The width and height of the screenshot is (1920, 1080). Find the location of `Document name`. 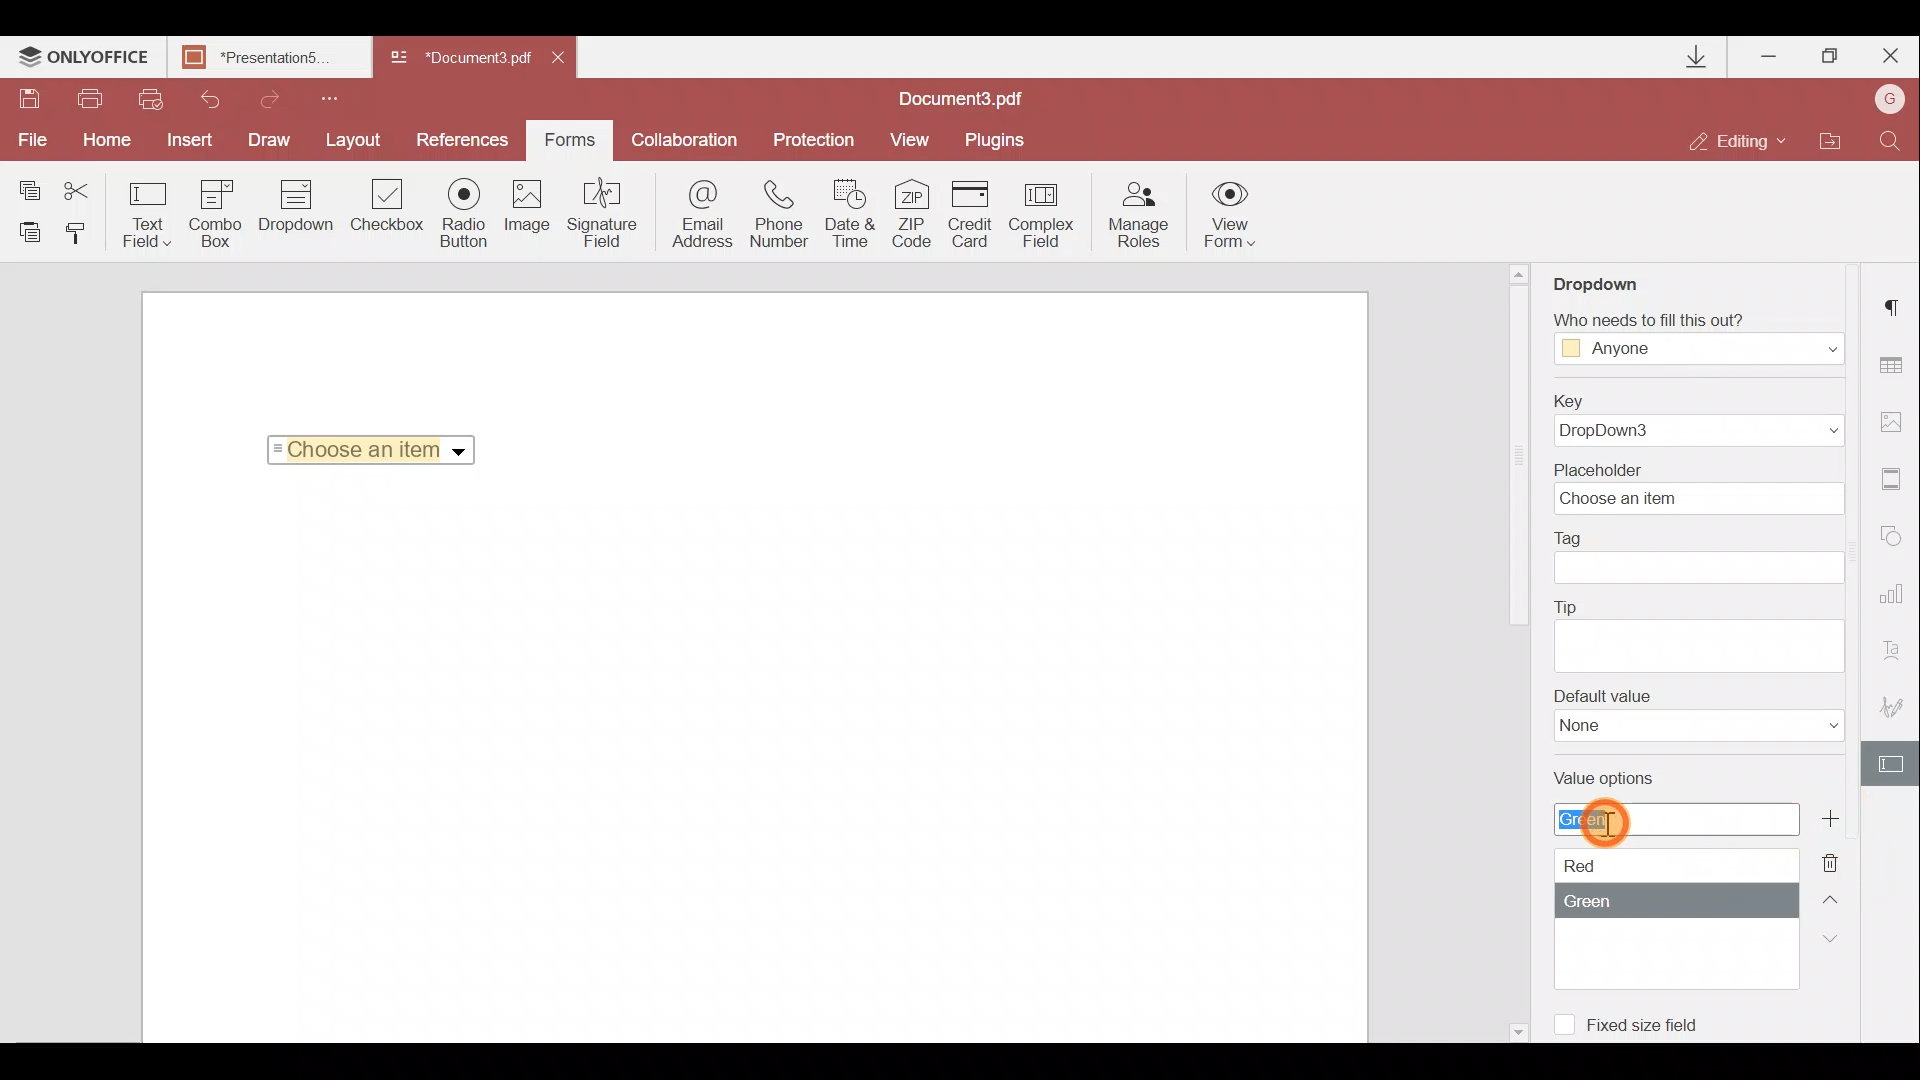

Document name is located at coordinates (275, 59).